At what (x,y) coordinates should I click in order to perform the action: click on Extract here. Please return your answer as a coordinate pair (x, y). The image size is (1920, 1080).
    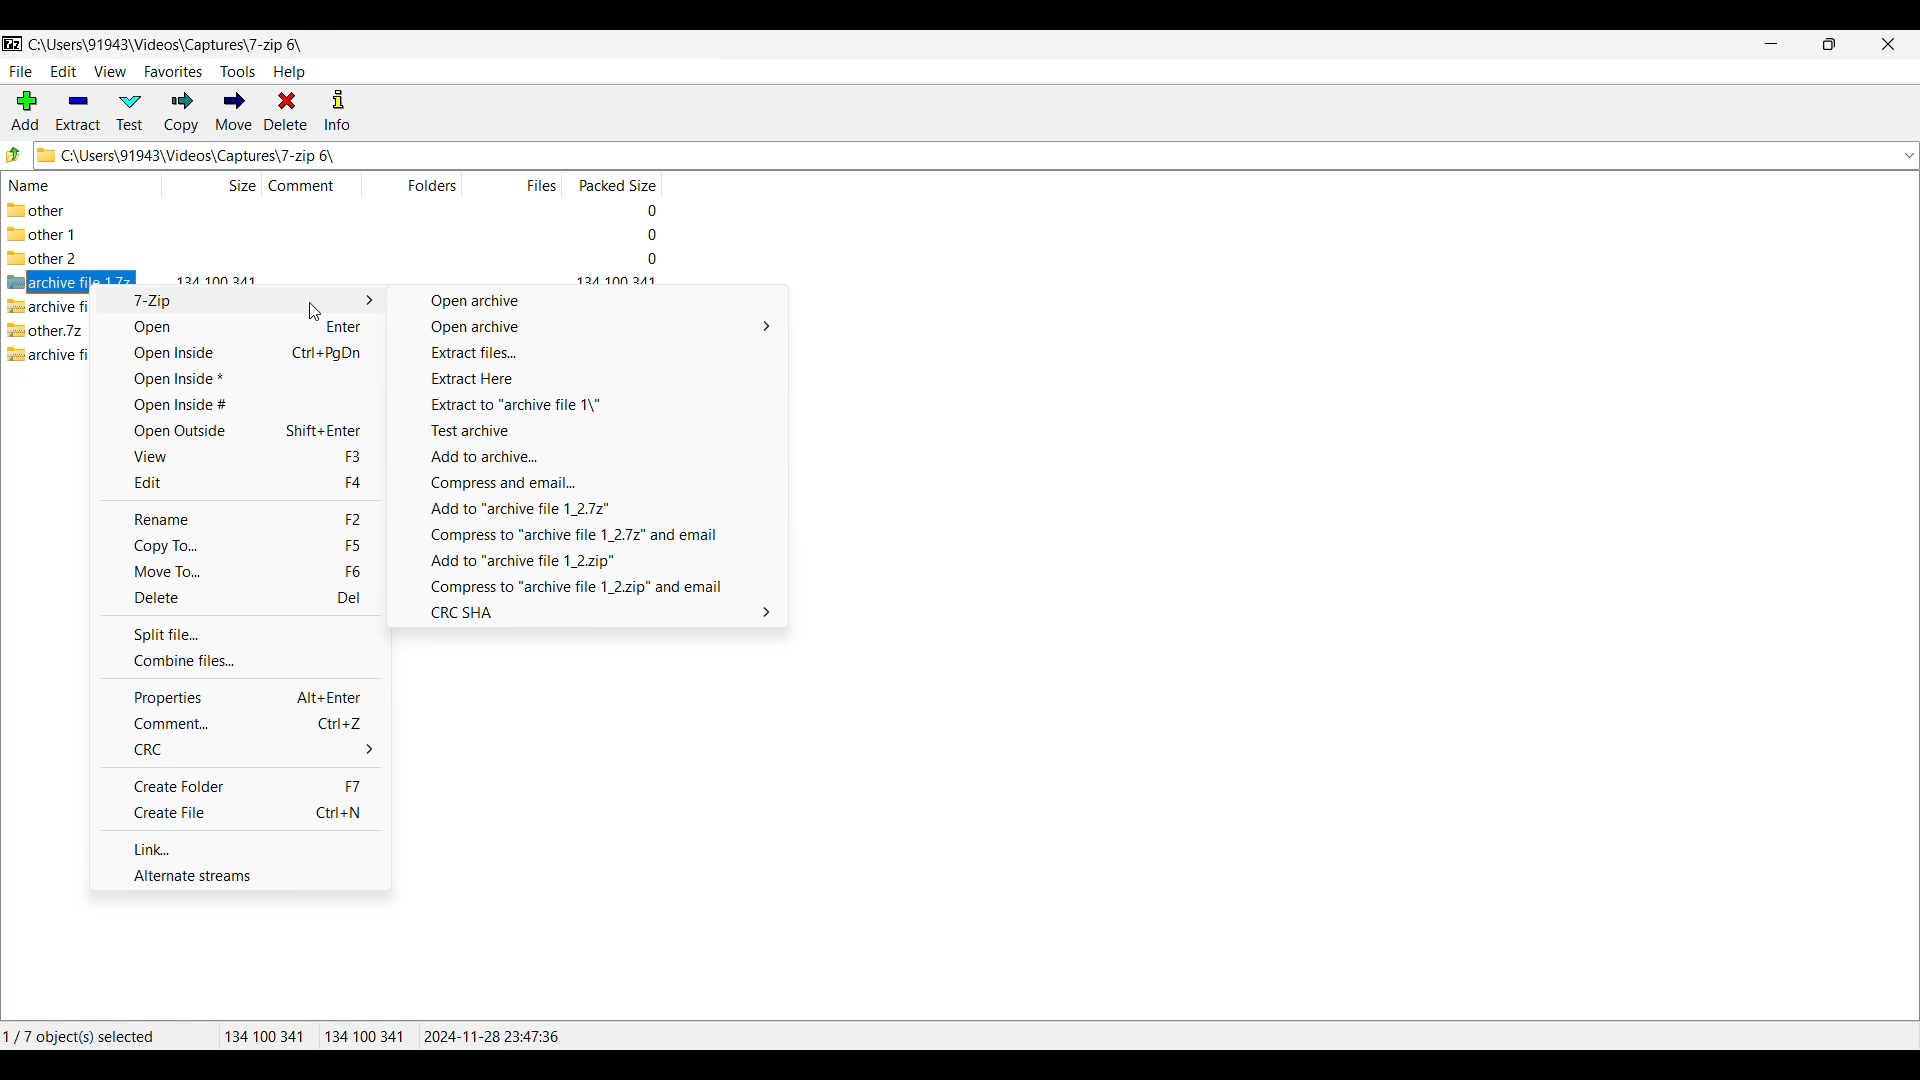
    Looking at the image, I should click on (589, 378).